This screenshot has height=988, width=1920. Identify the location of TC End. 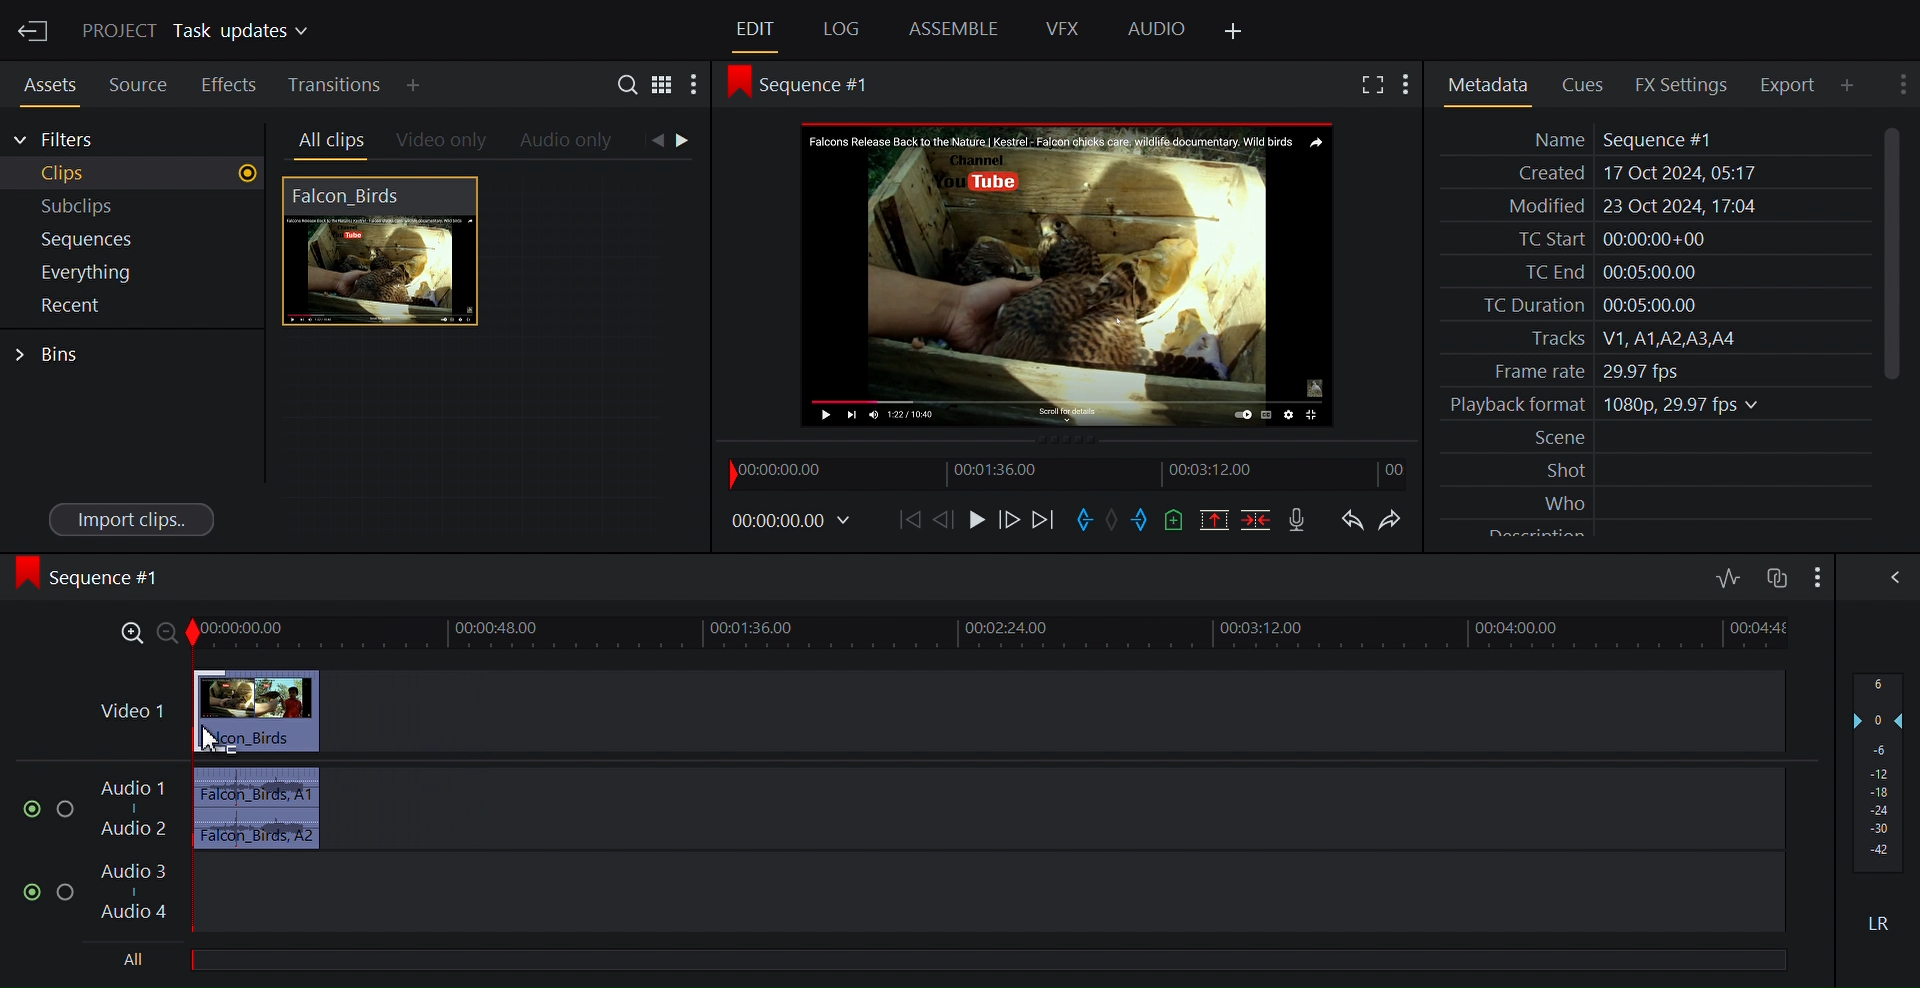
(1654, 270).